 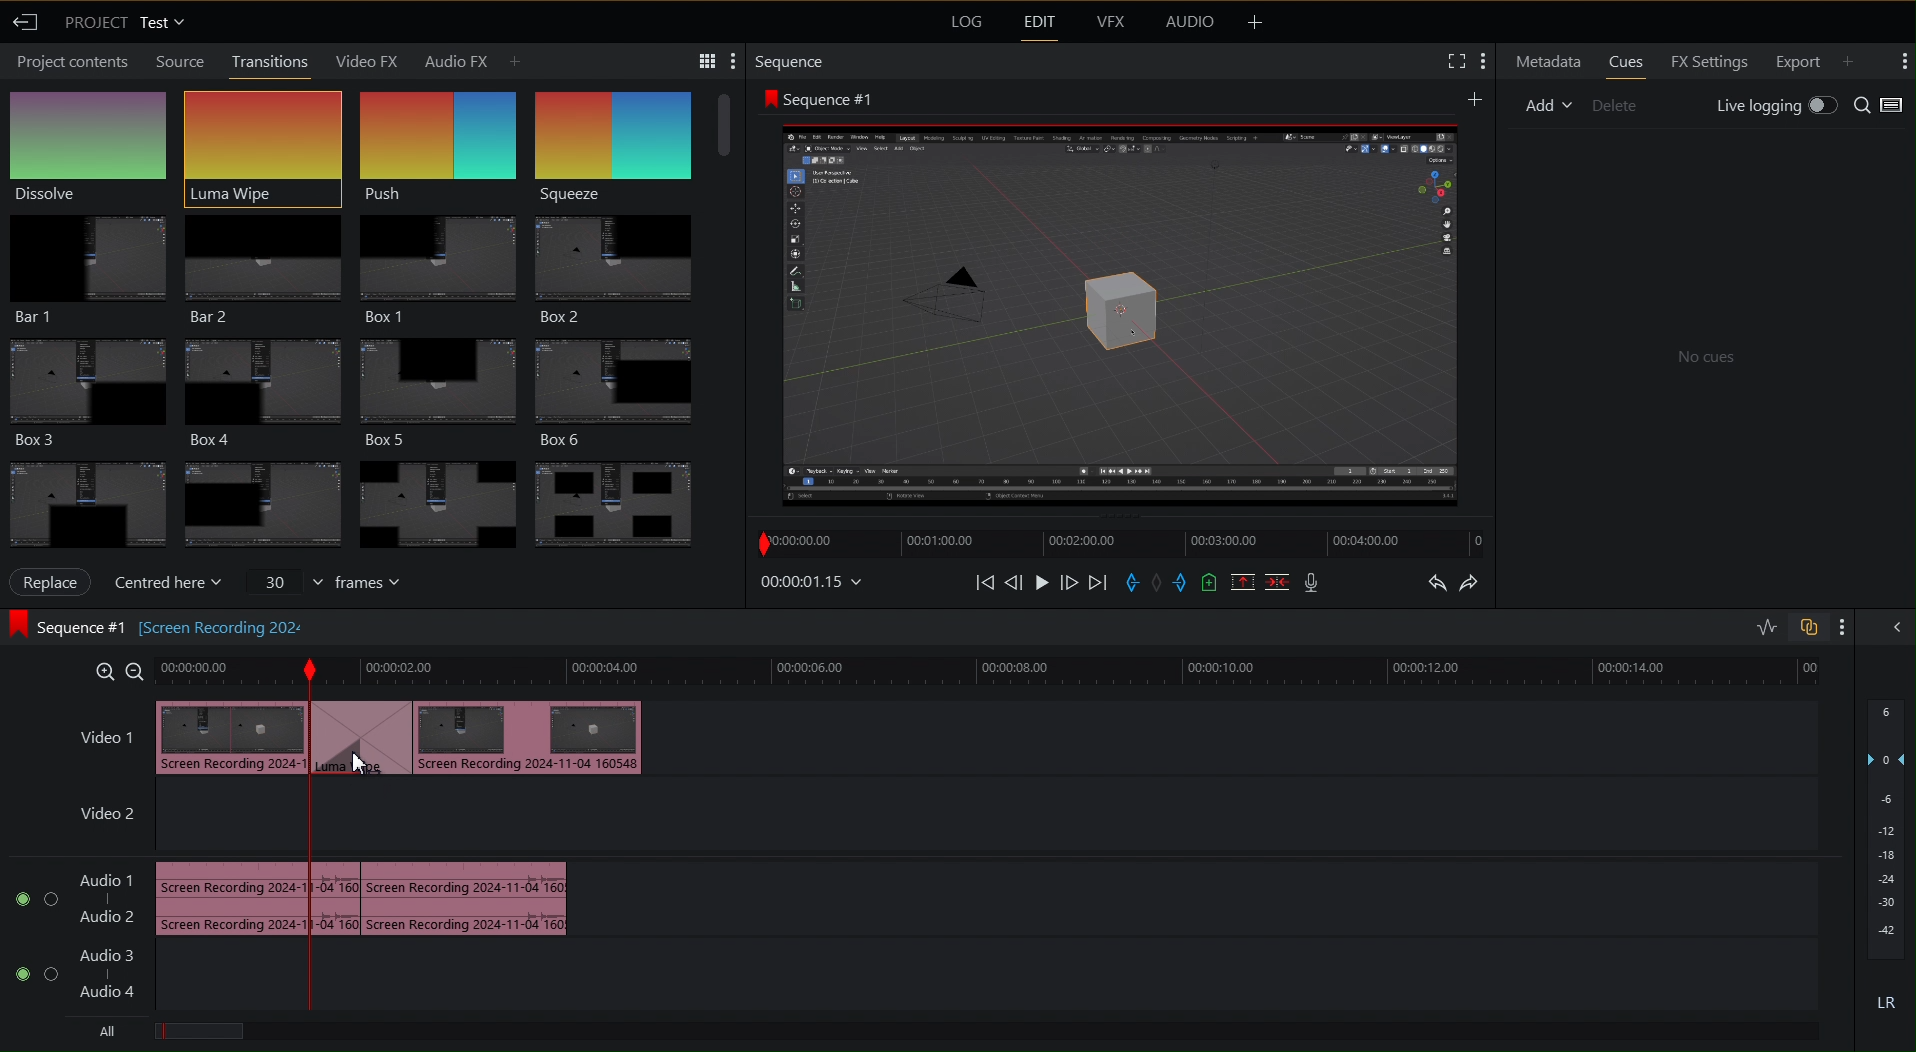 I want to click on Transitions, so click(x=270, y=61).